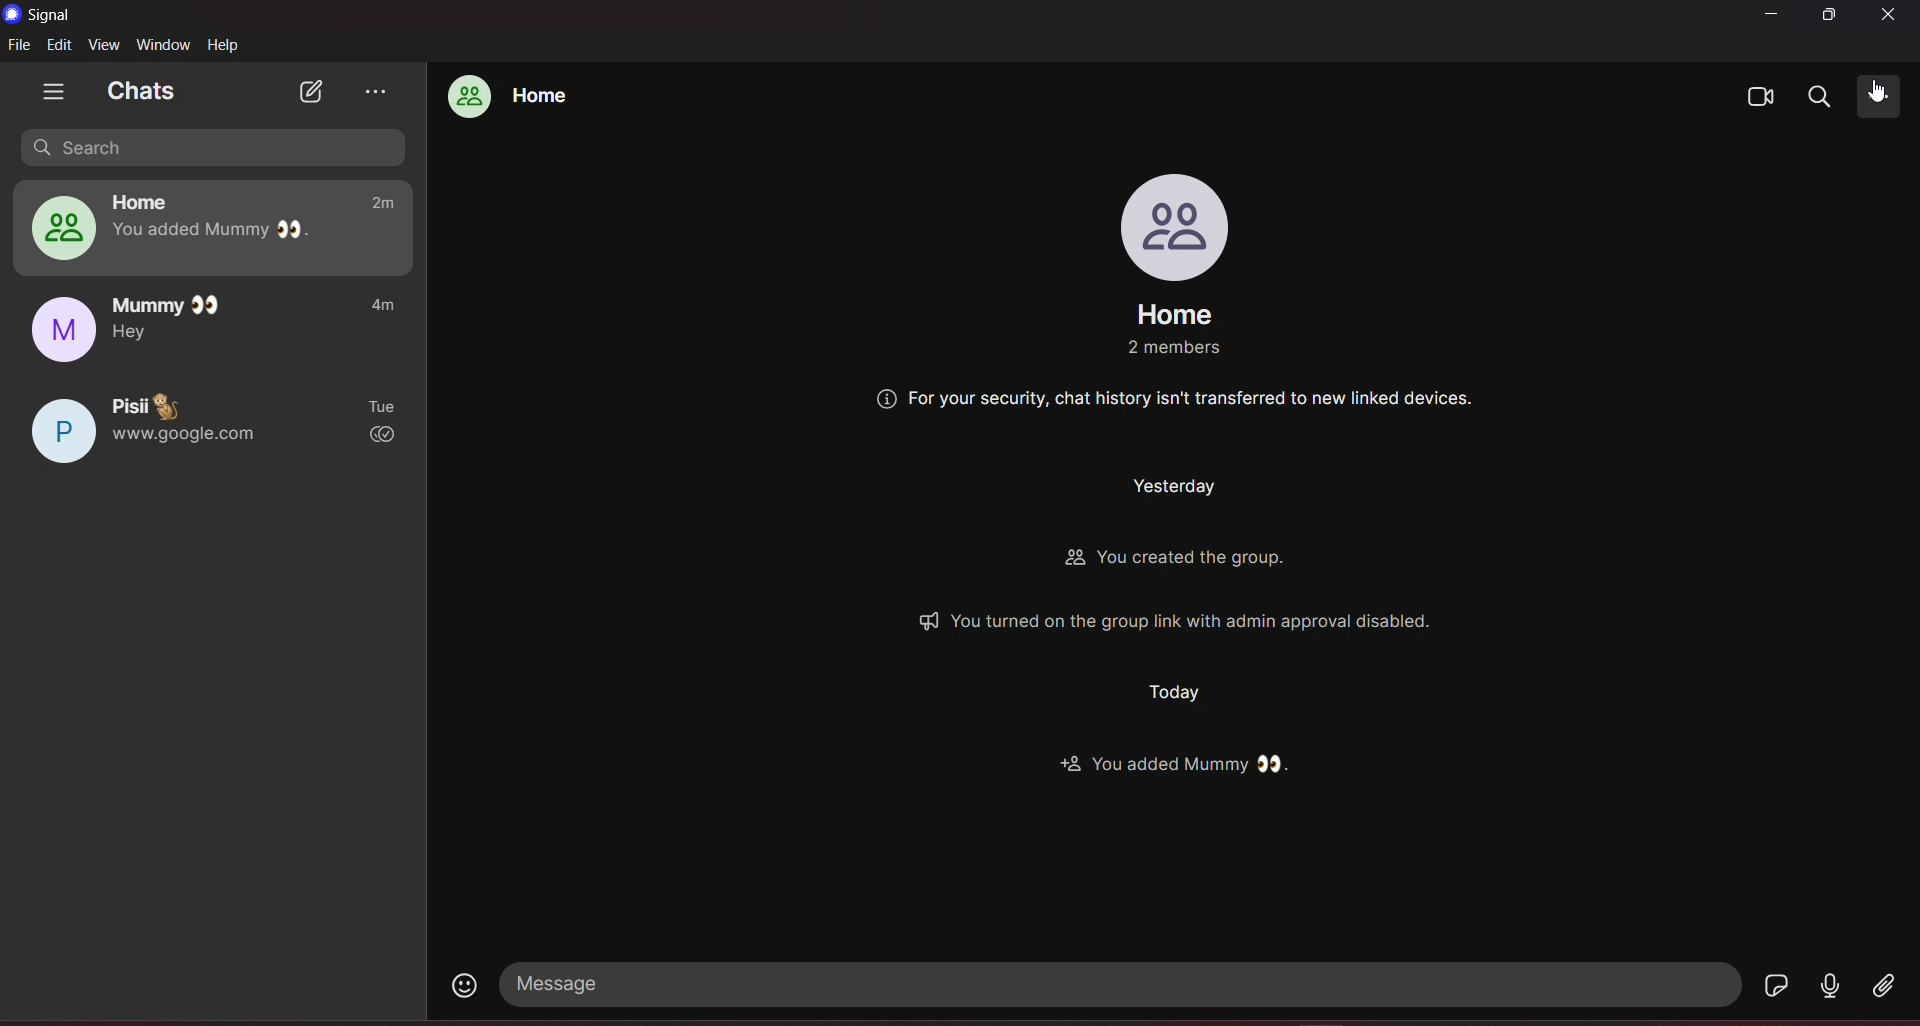  Describe the element at coordinates (1173, 768) in the screenshot. I see `` at that location.